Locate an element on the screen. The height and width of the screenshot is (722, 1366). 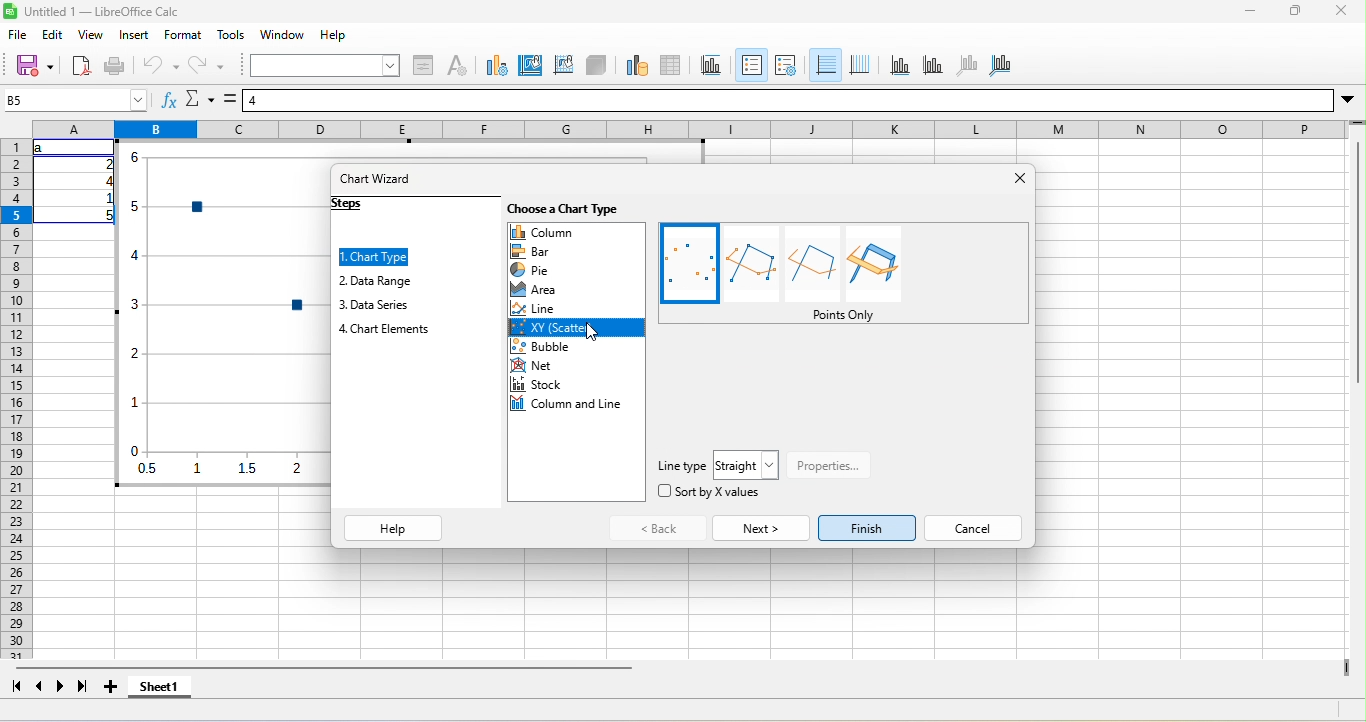
5 is located at coordinates (105, 216).